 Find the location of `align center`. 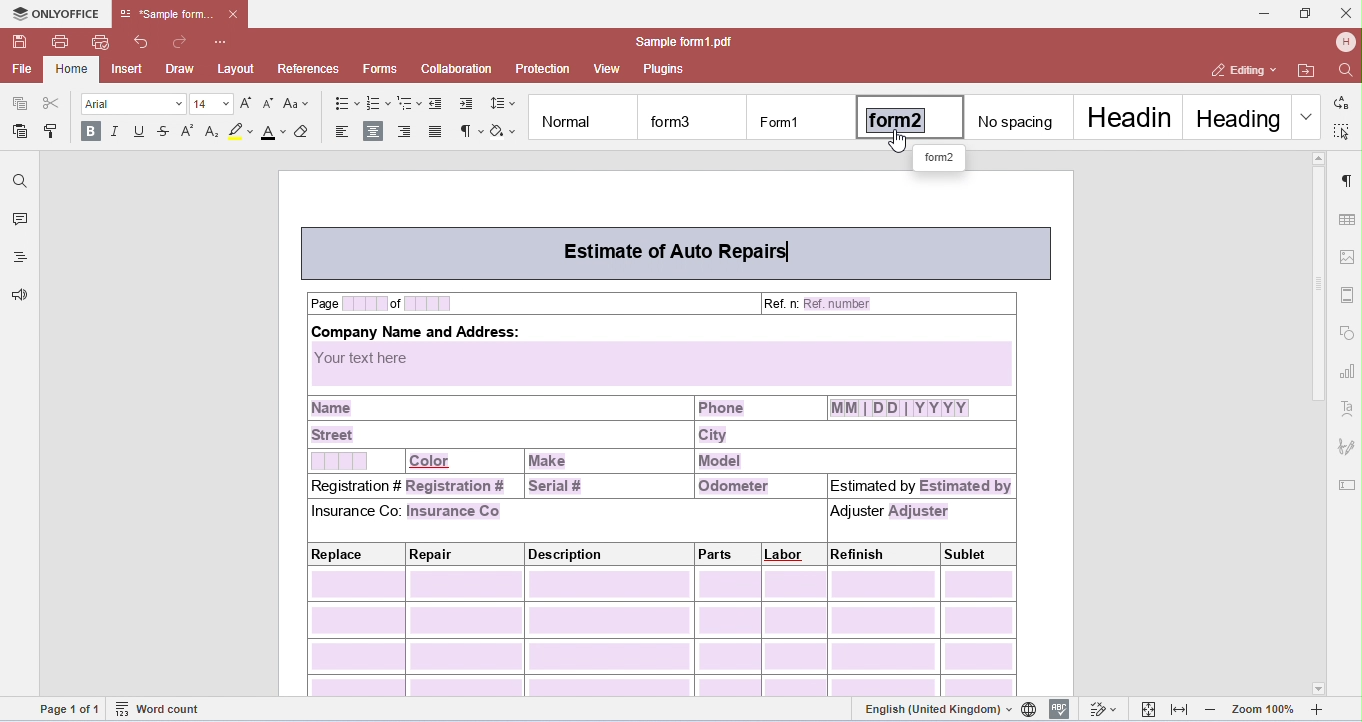

align center is located at coordinates (375, 132).